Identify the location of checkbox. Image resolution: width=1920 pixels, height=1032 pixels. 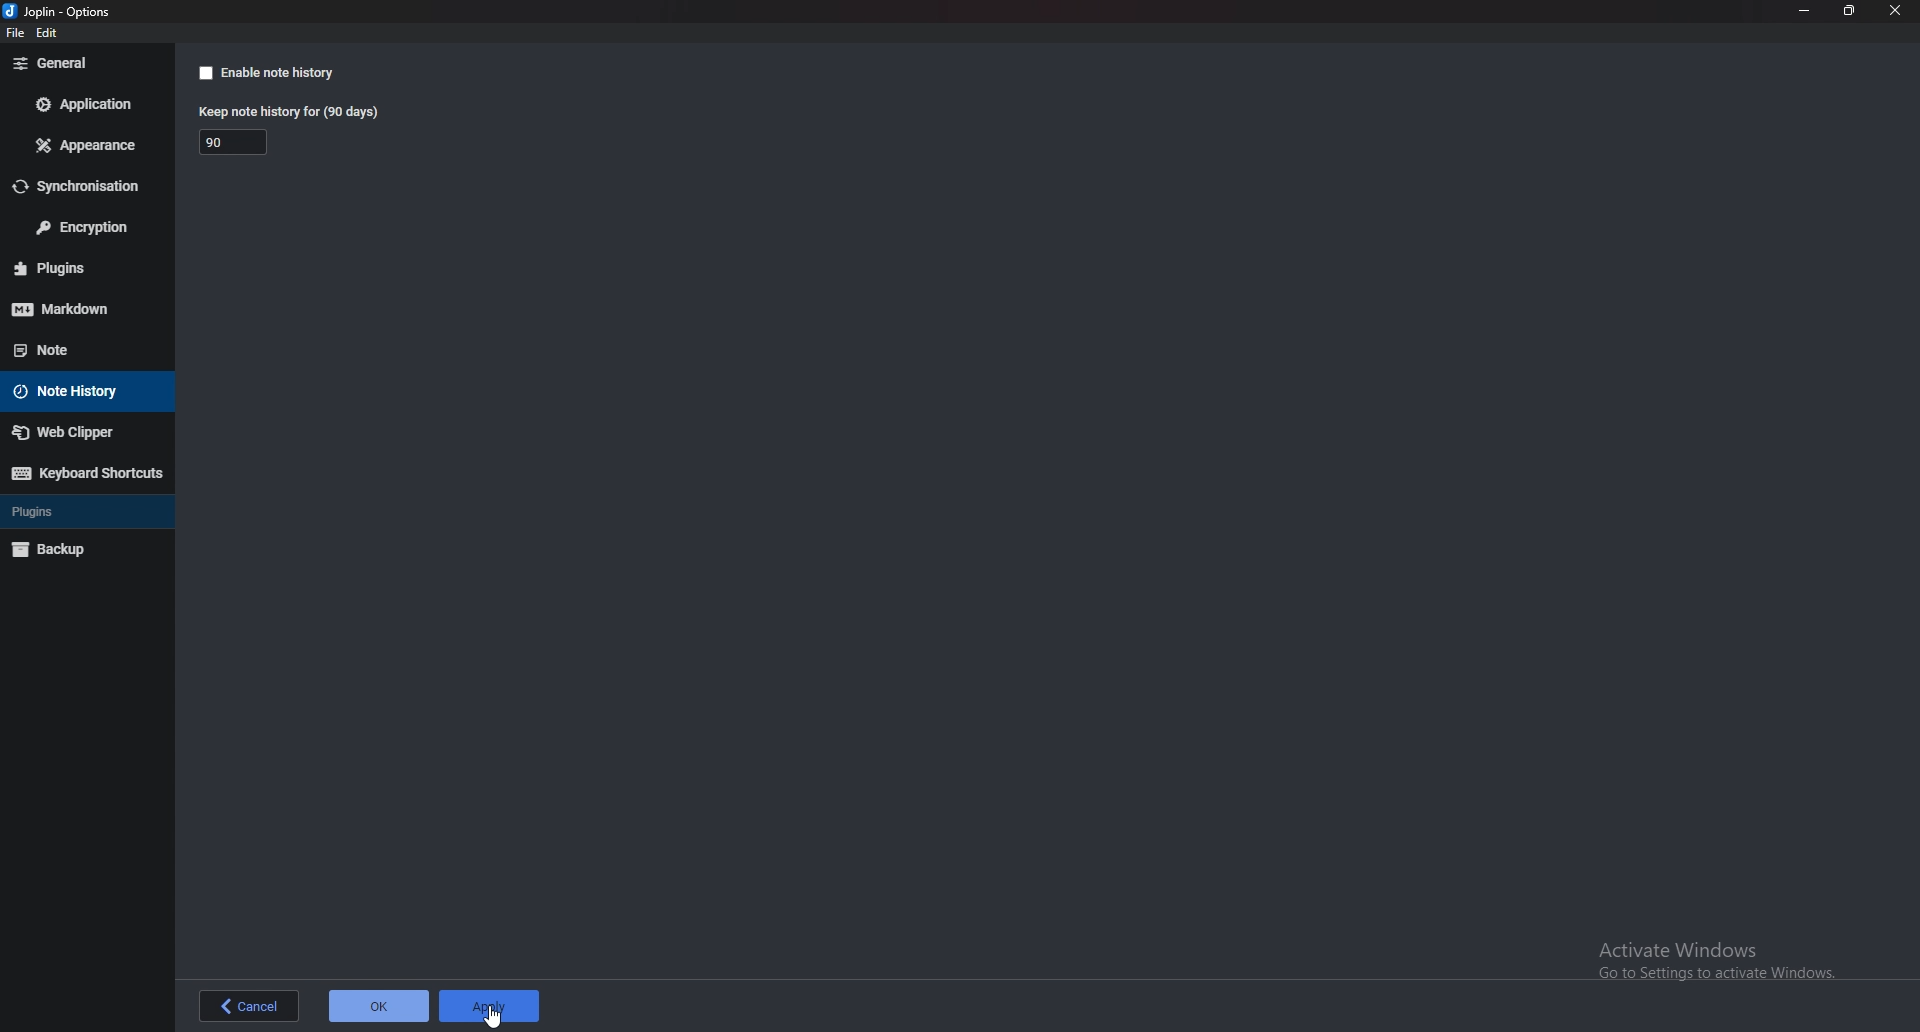
(204, 74).